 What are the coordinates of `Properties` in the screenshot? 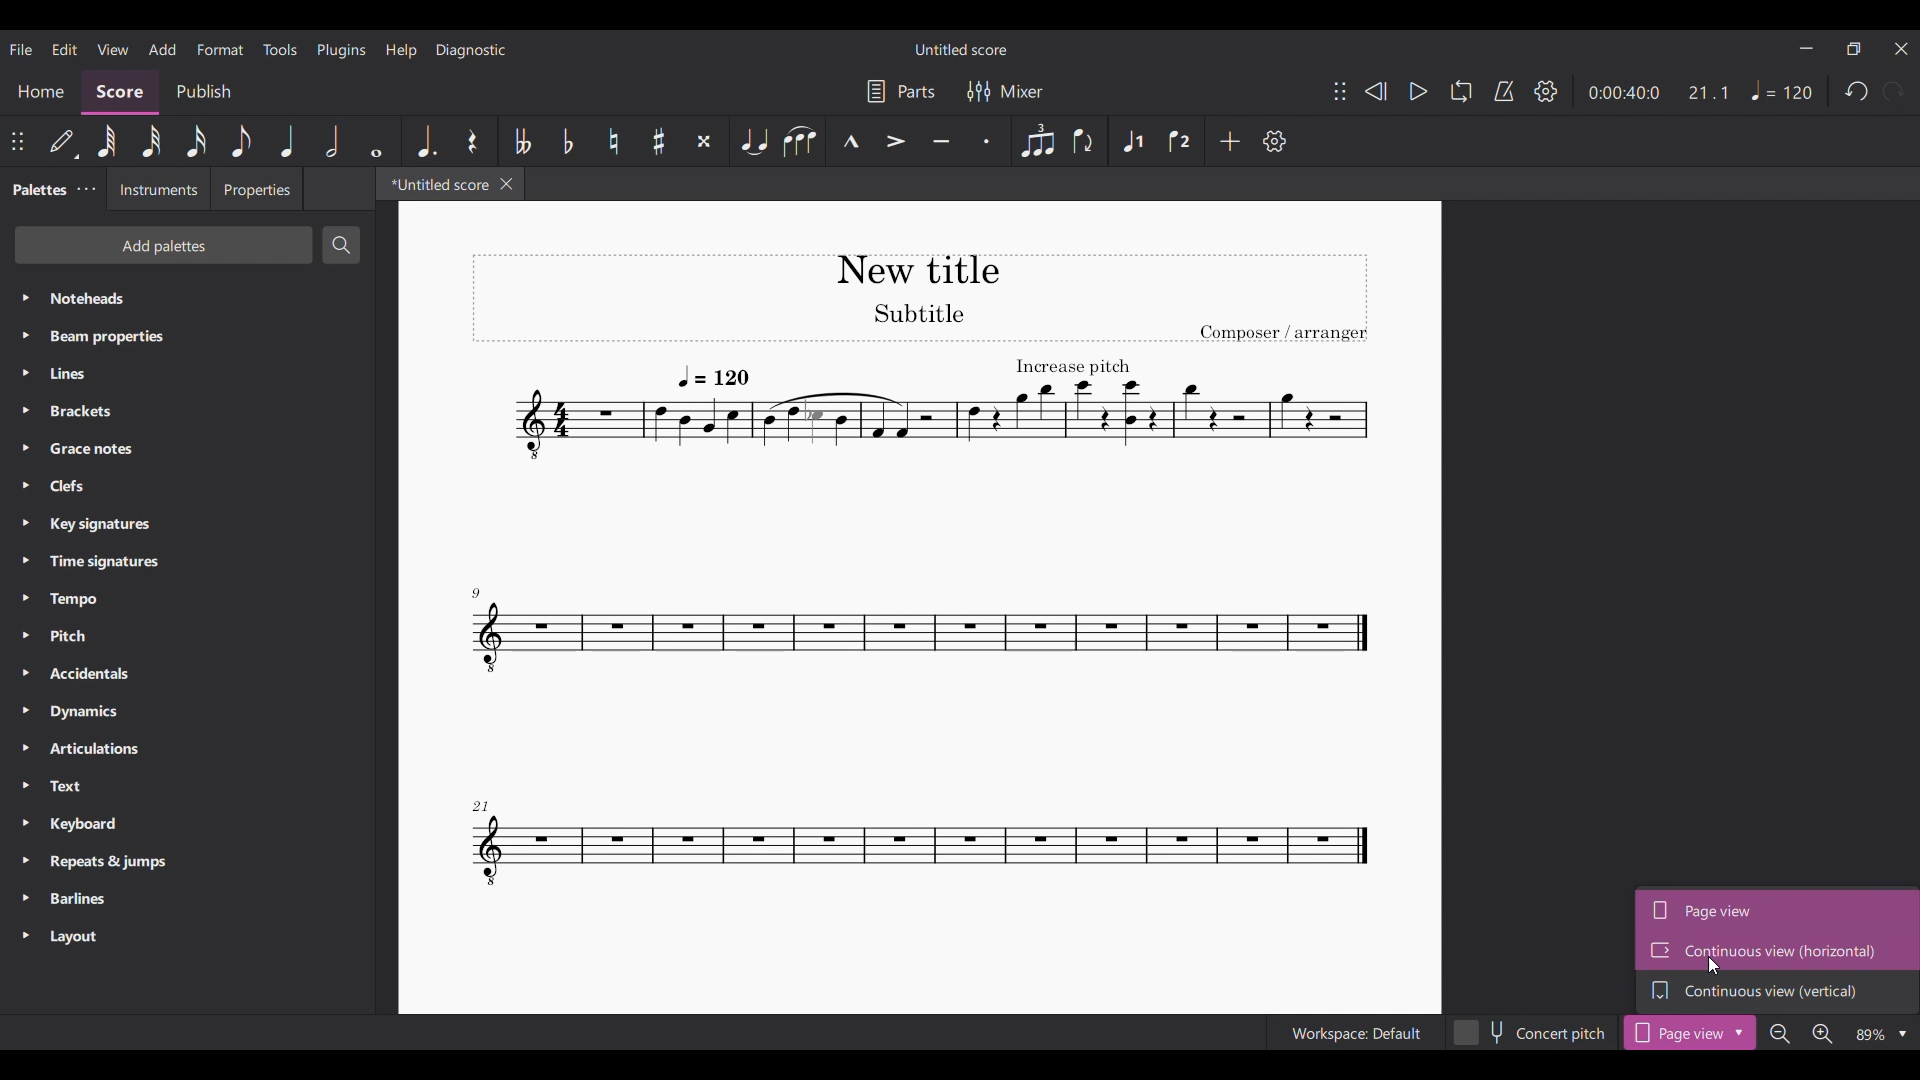 It's located at (257, 188).